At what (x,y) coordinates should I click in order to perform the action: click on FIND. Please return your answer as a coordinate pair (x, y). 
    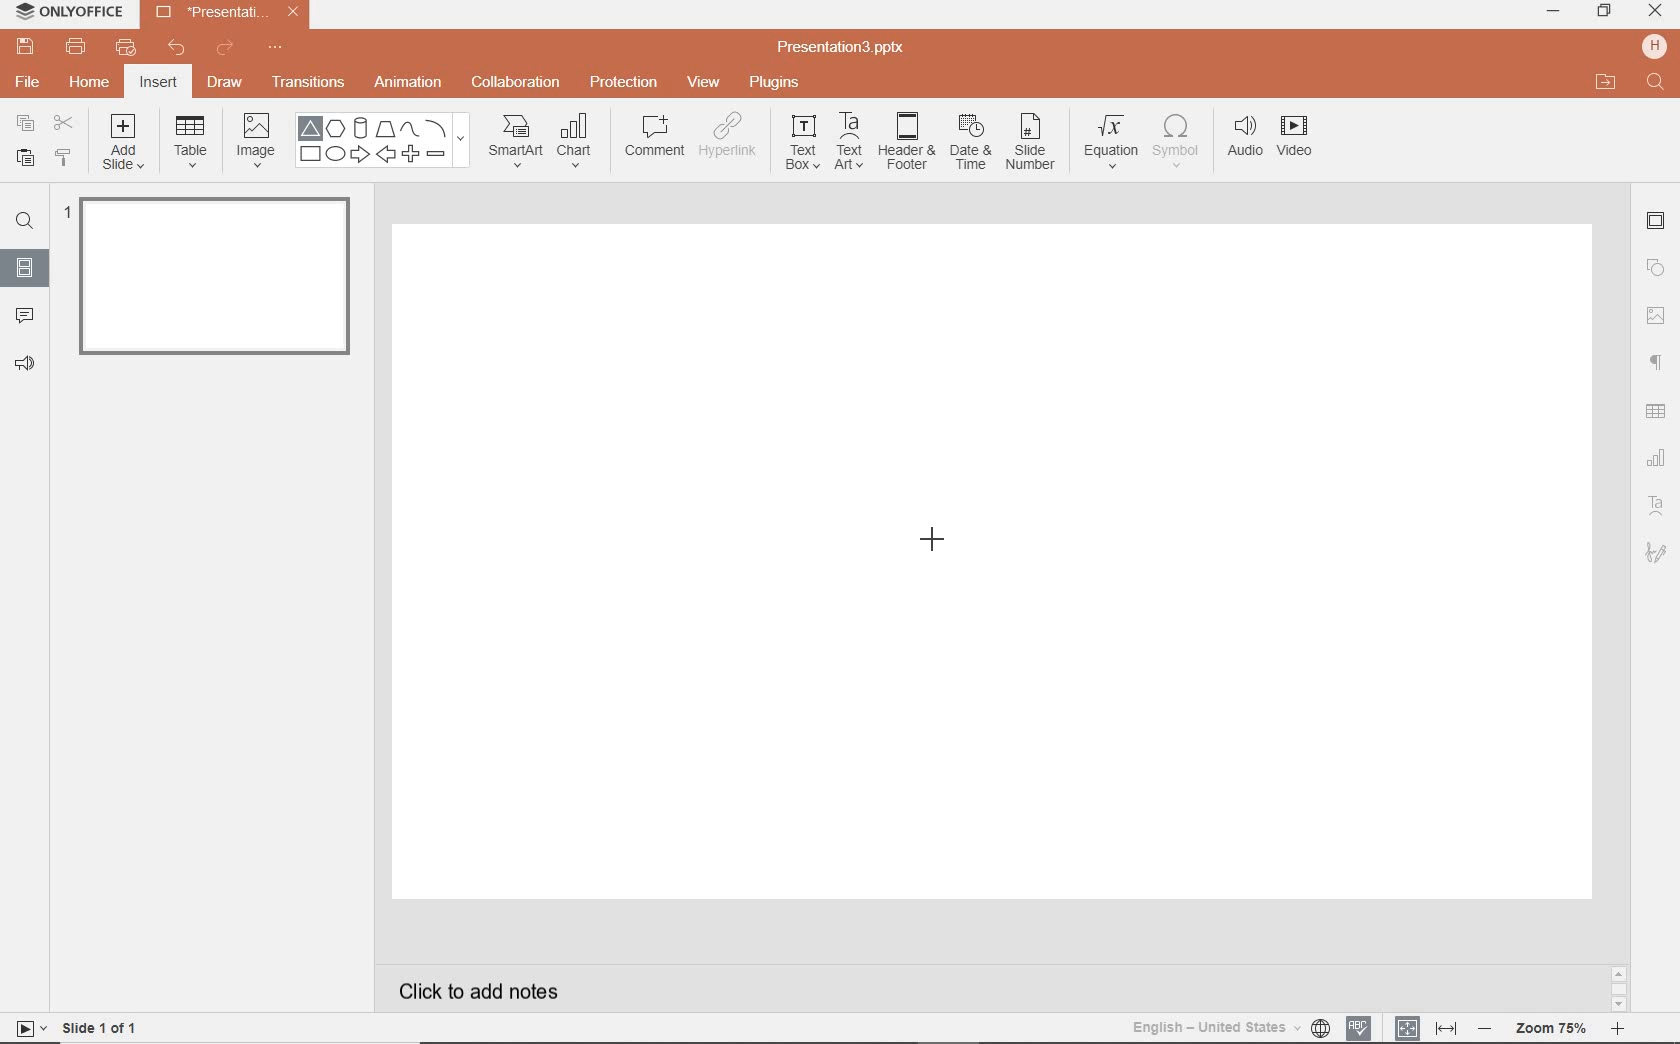
    Looking at the image, I should click on (24, 224).